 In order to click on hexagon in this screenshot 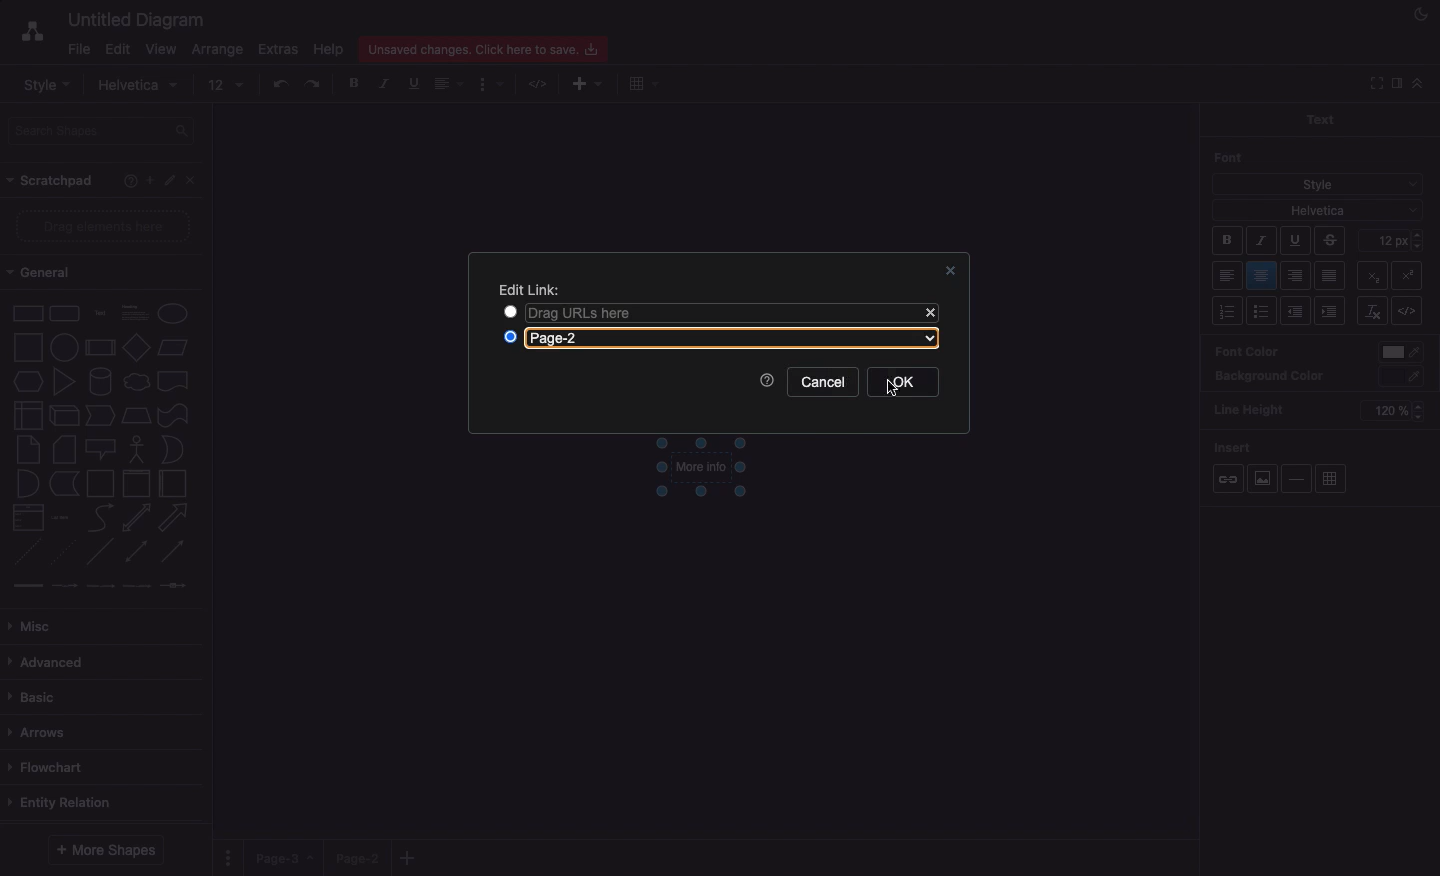, I will do `click(29, 382)`.